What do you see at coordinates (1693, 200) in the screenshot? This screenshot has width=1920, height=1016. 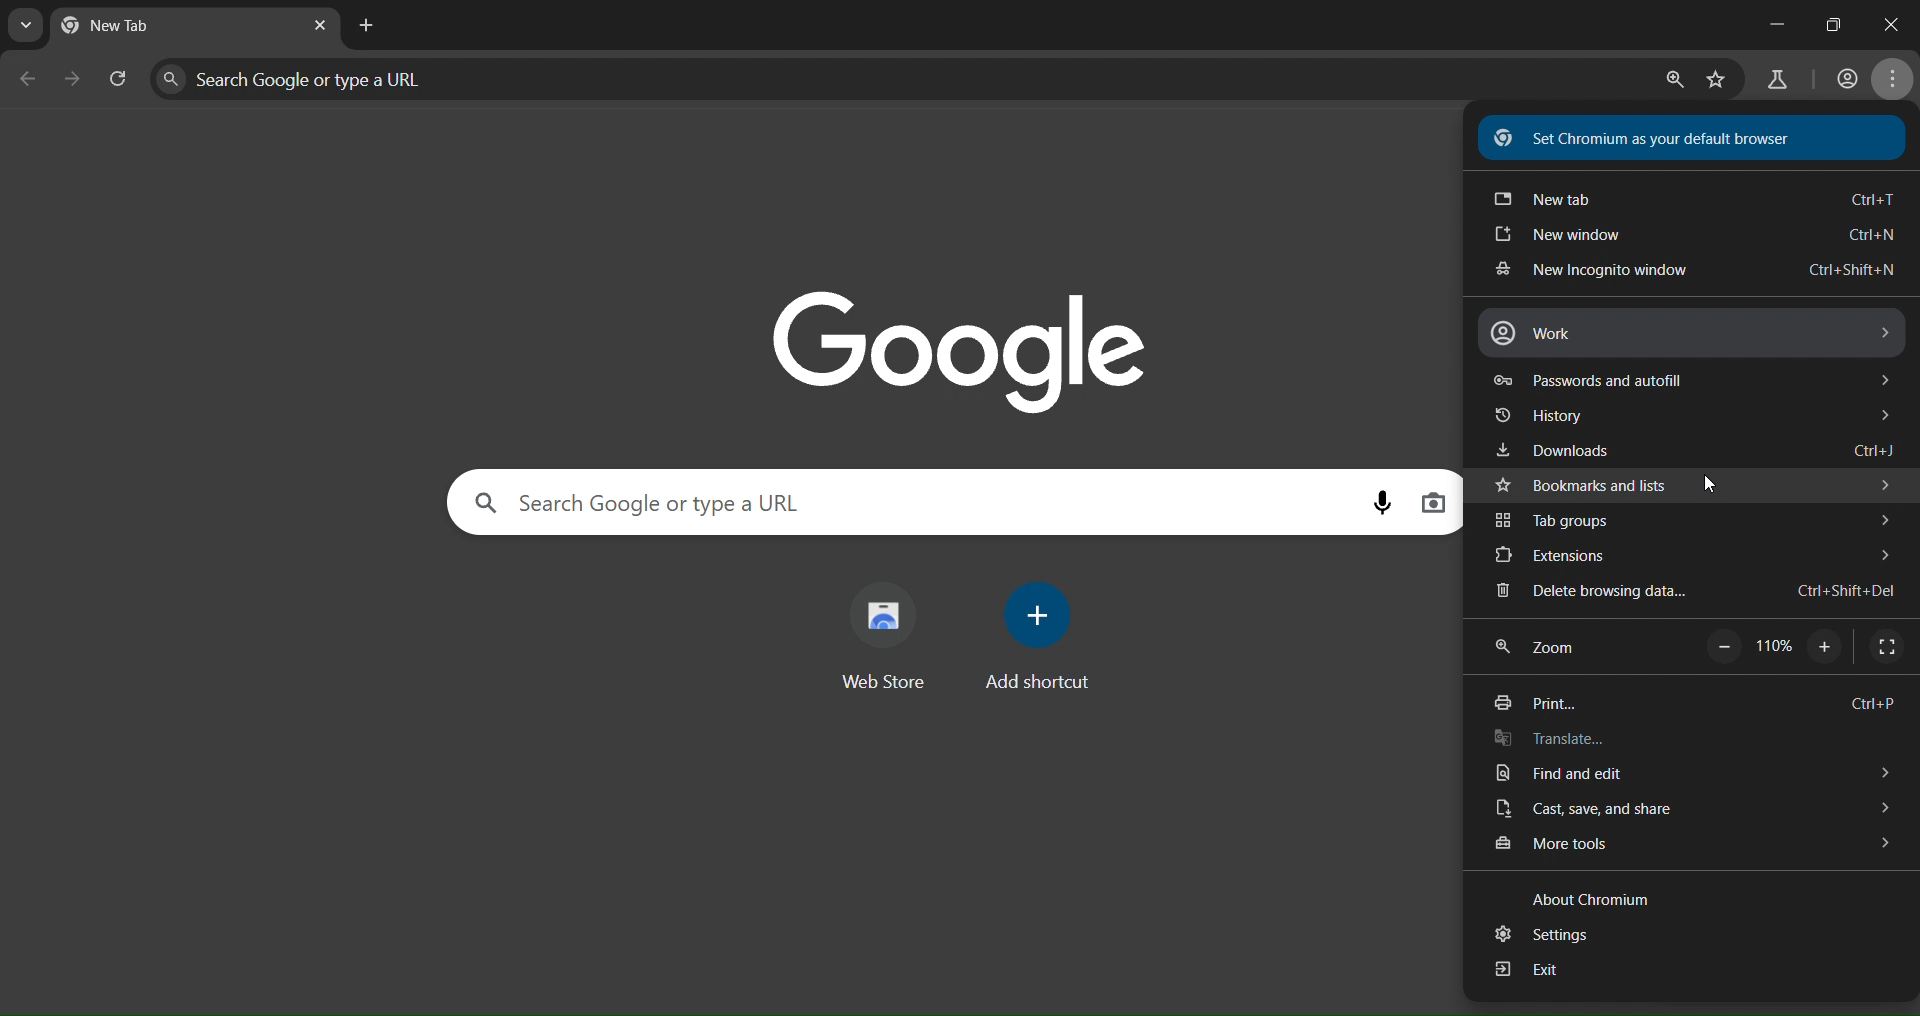 I see `new tab` at bounding box center [1693, 200].